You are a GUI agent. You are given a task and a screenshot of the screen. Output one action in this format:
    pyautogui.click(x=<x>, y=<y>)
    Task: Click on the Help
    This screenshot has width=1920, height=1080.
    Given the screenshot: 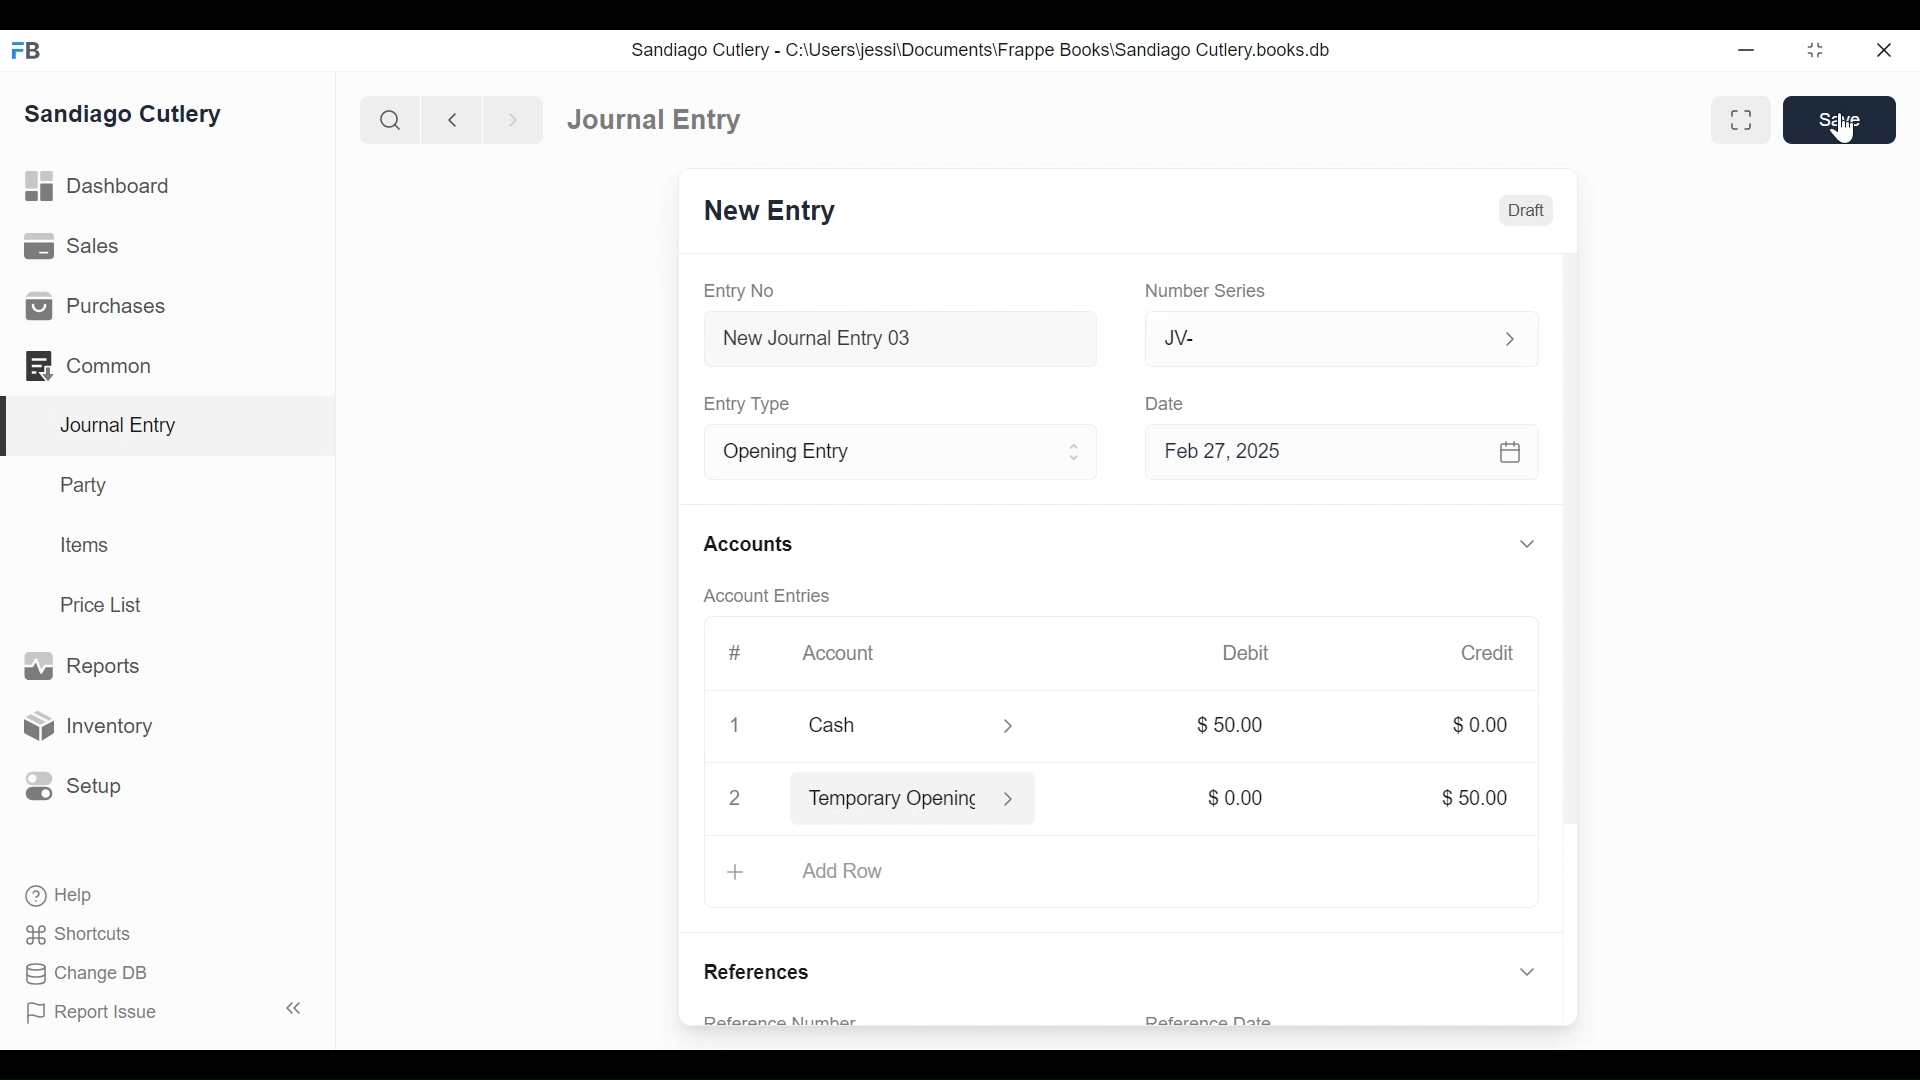 What is the action you would take?
    pyautogui.click(x=61, y=896)
    